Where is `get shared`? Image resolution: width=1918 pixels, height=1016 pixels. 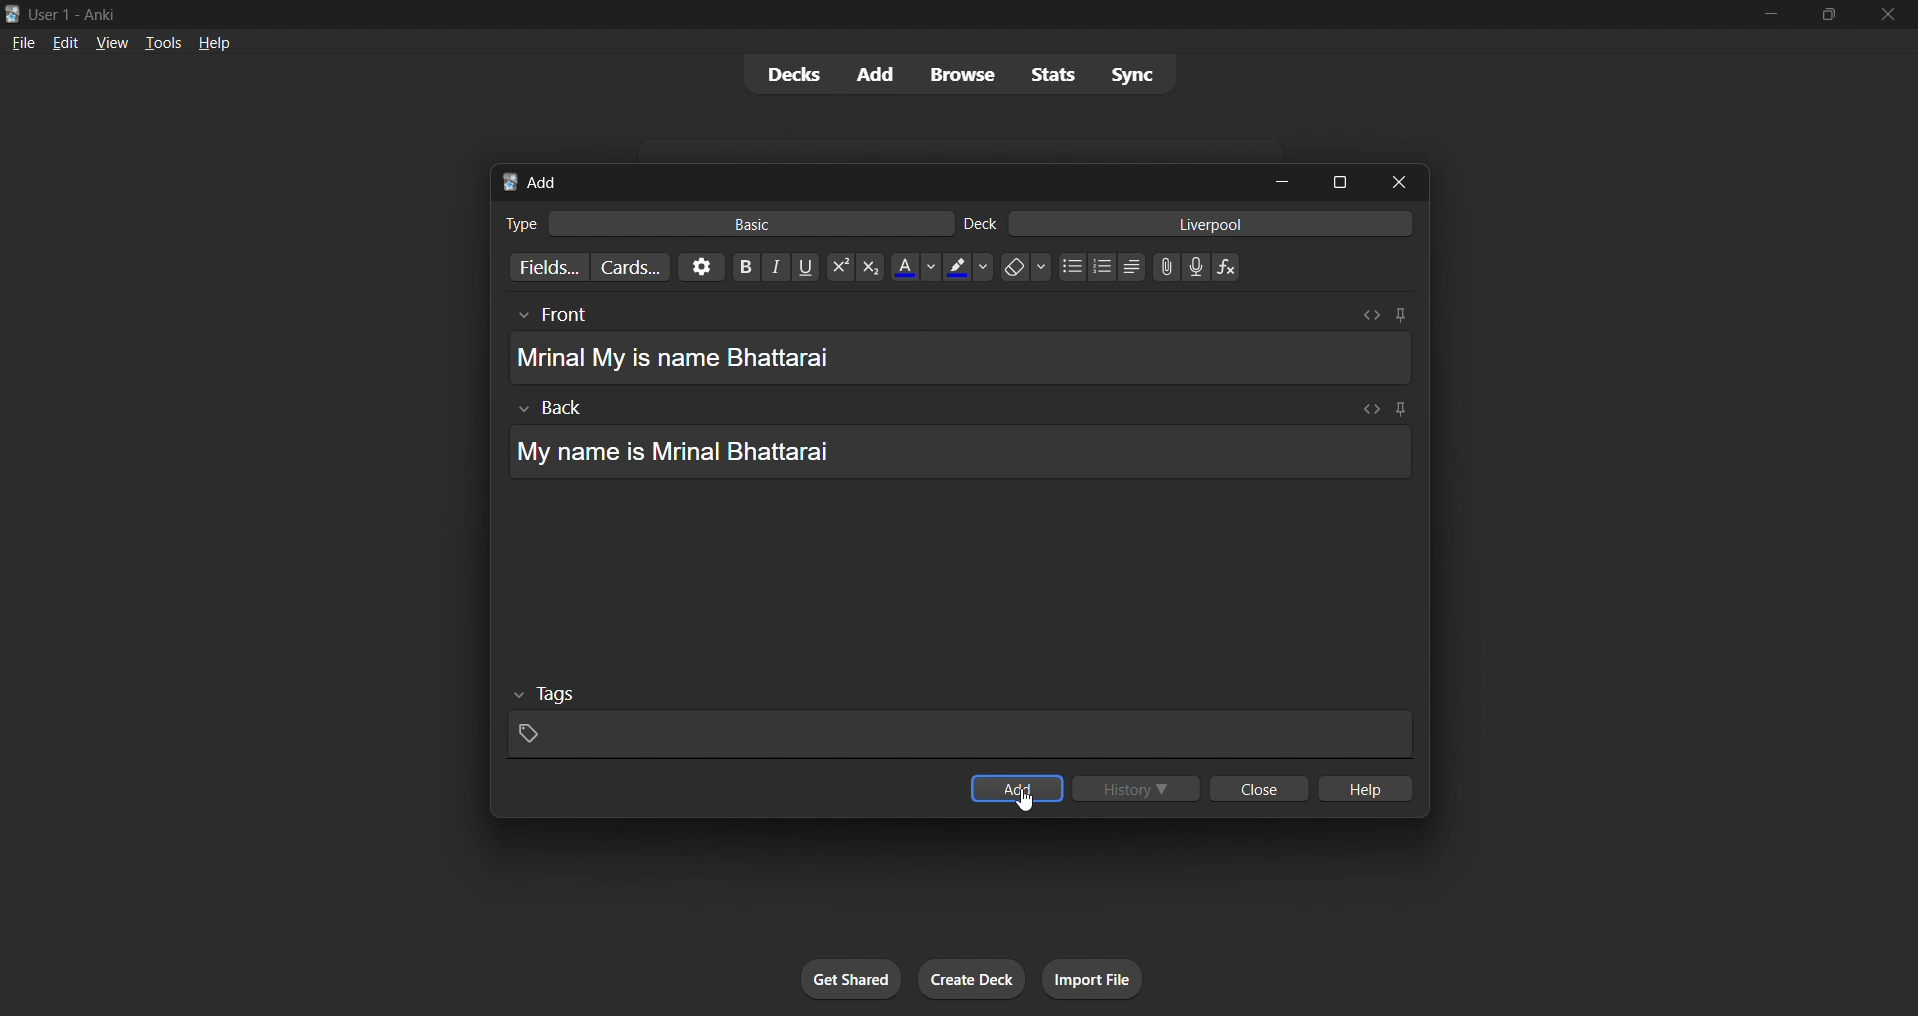
get shared is located at coordinates (844, 980).